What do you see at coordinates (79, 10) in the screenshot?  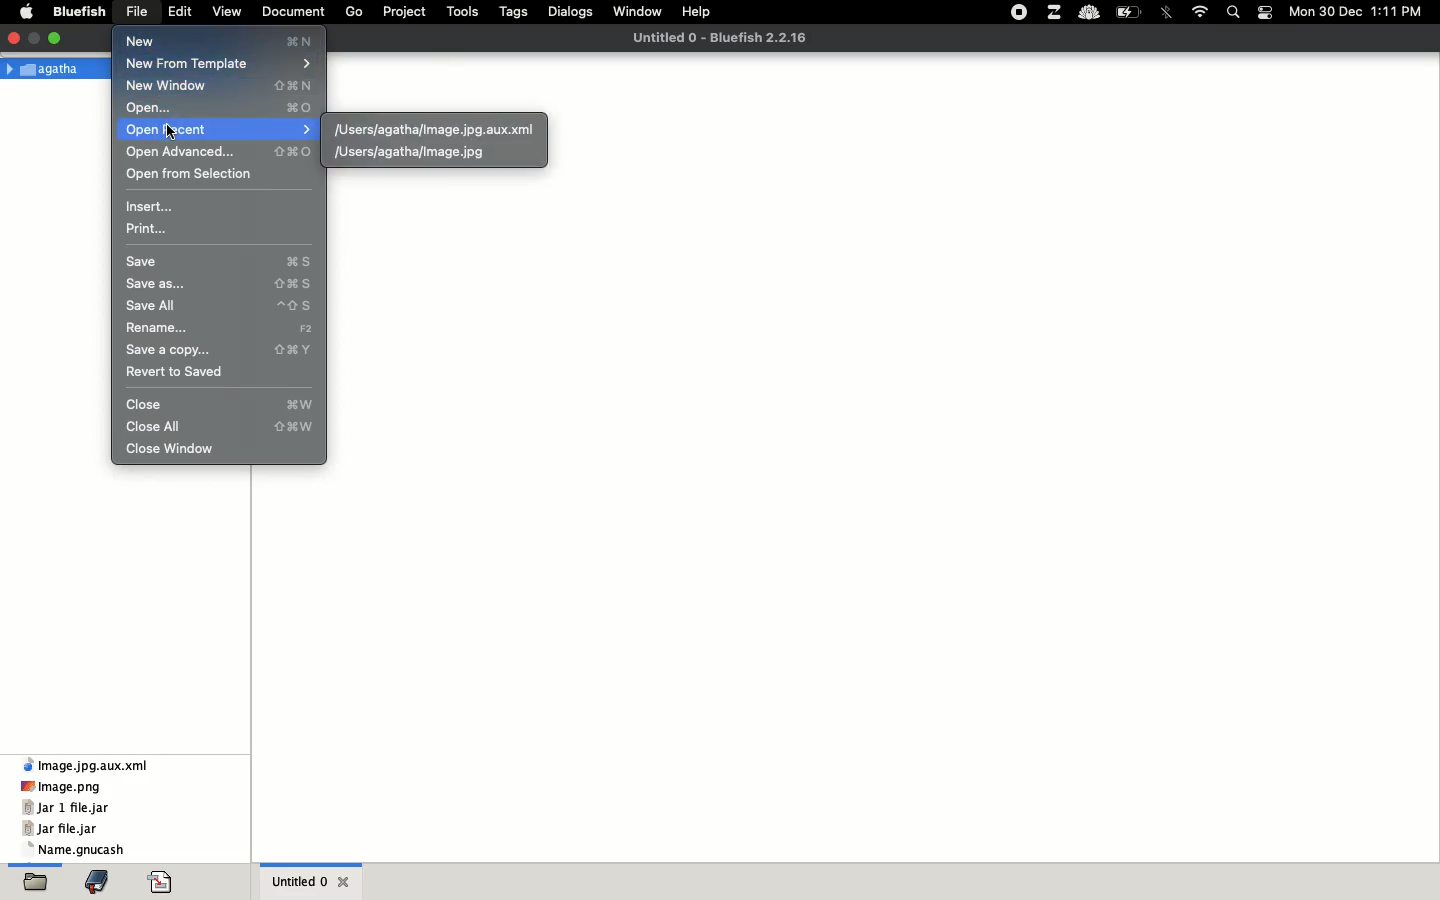 I see `bluefish` at bounding box center [79, 10].